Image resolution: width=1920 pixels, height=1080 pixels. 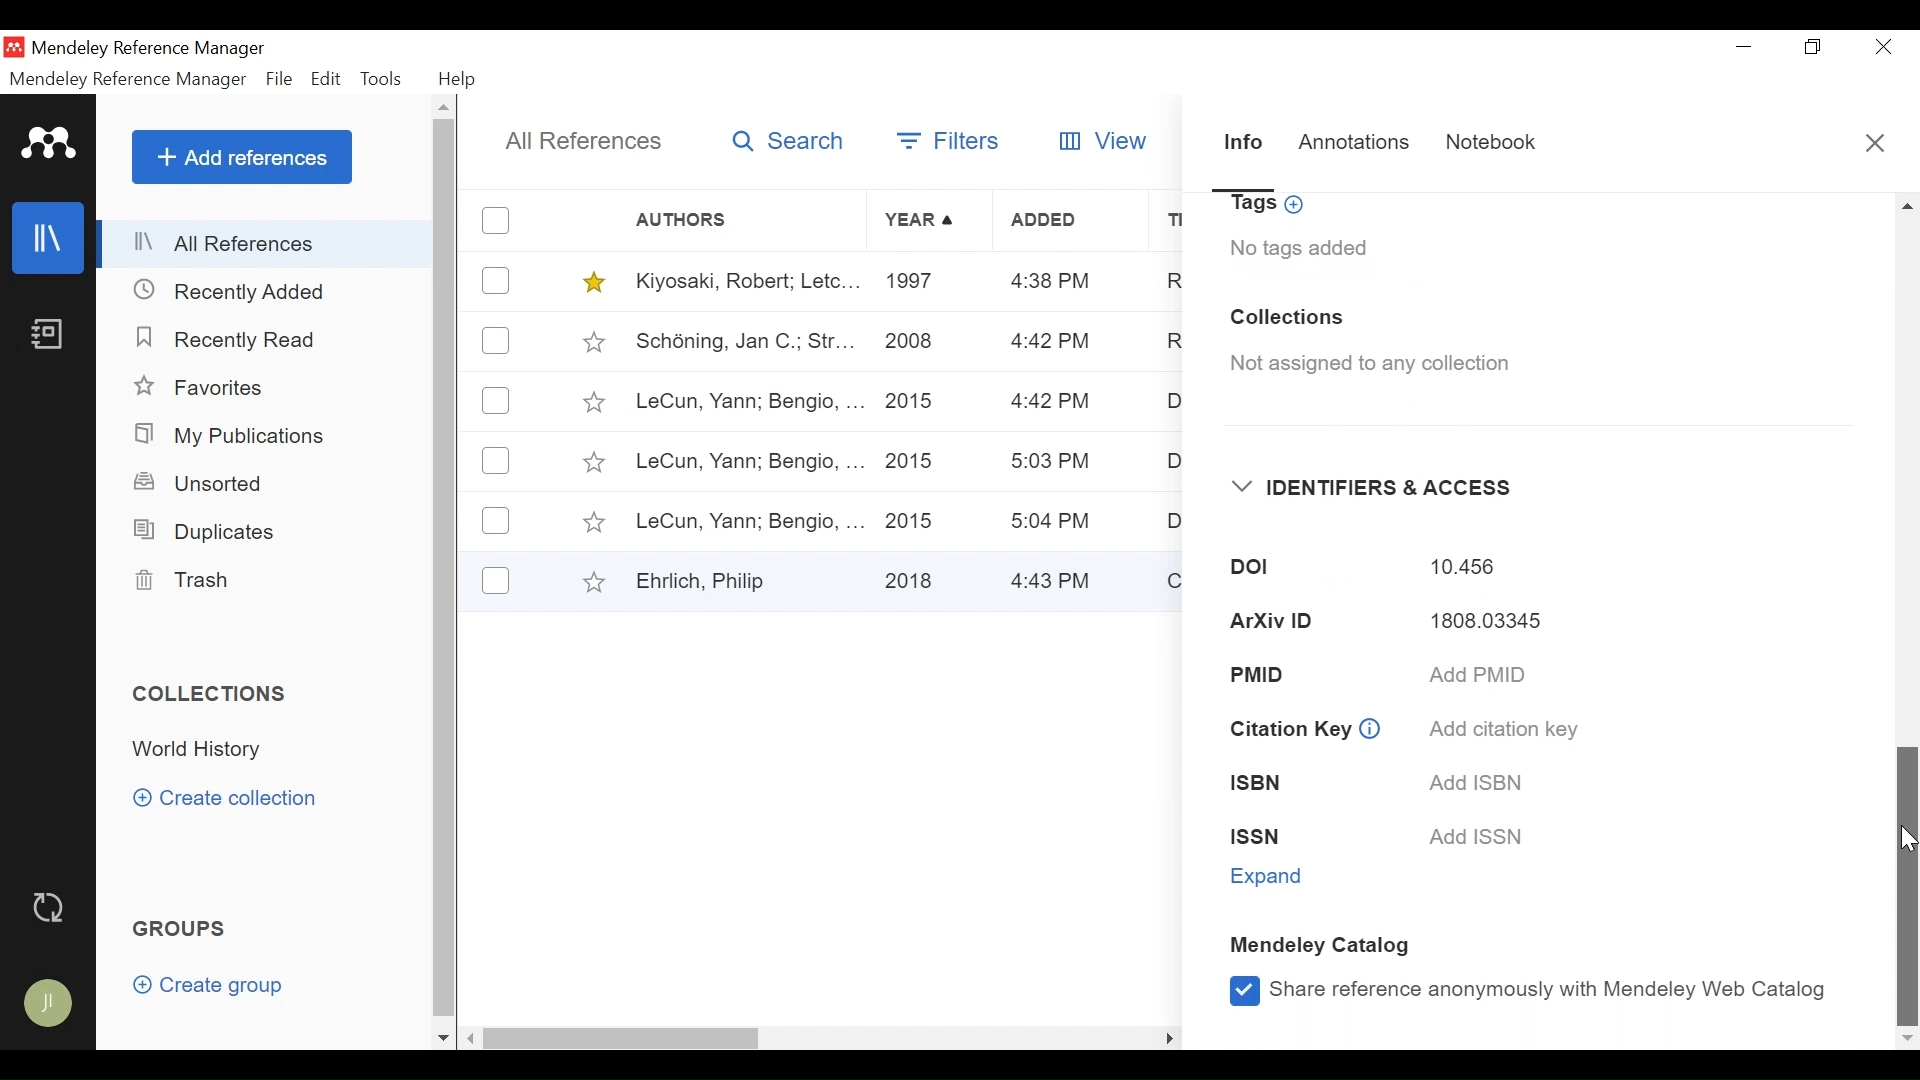 I want to click on (un)select favorite, so click(x=591, y=463).